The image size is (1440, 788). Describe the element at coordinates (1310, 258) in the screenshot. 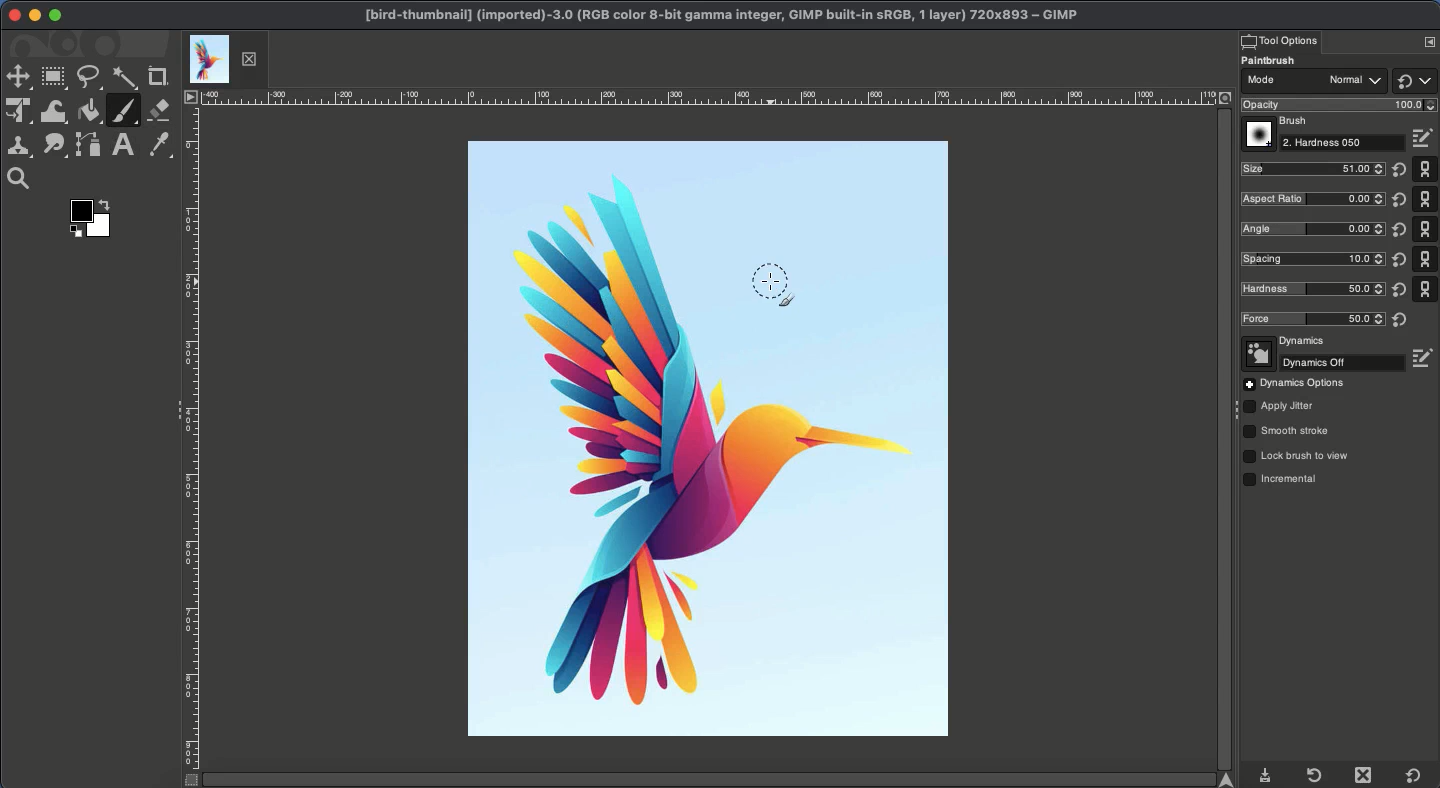

I see `Spacing` at that location.